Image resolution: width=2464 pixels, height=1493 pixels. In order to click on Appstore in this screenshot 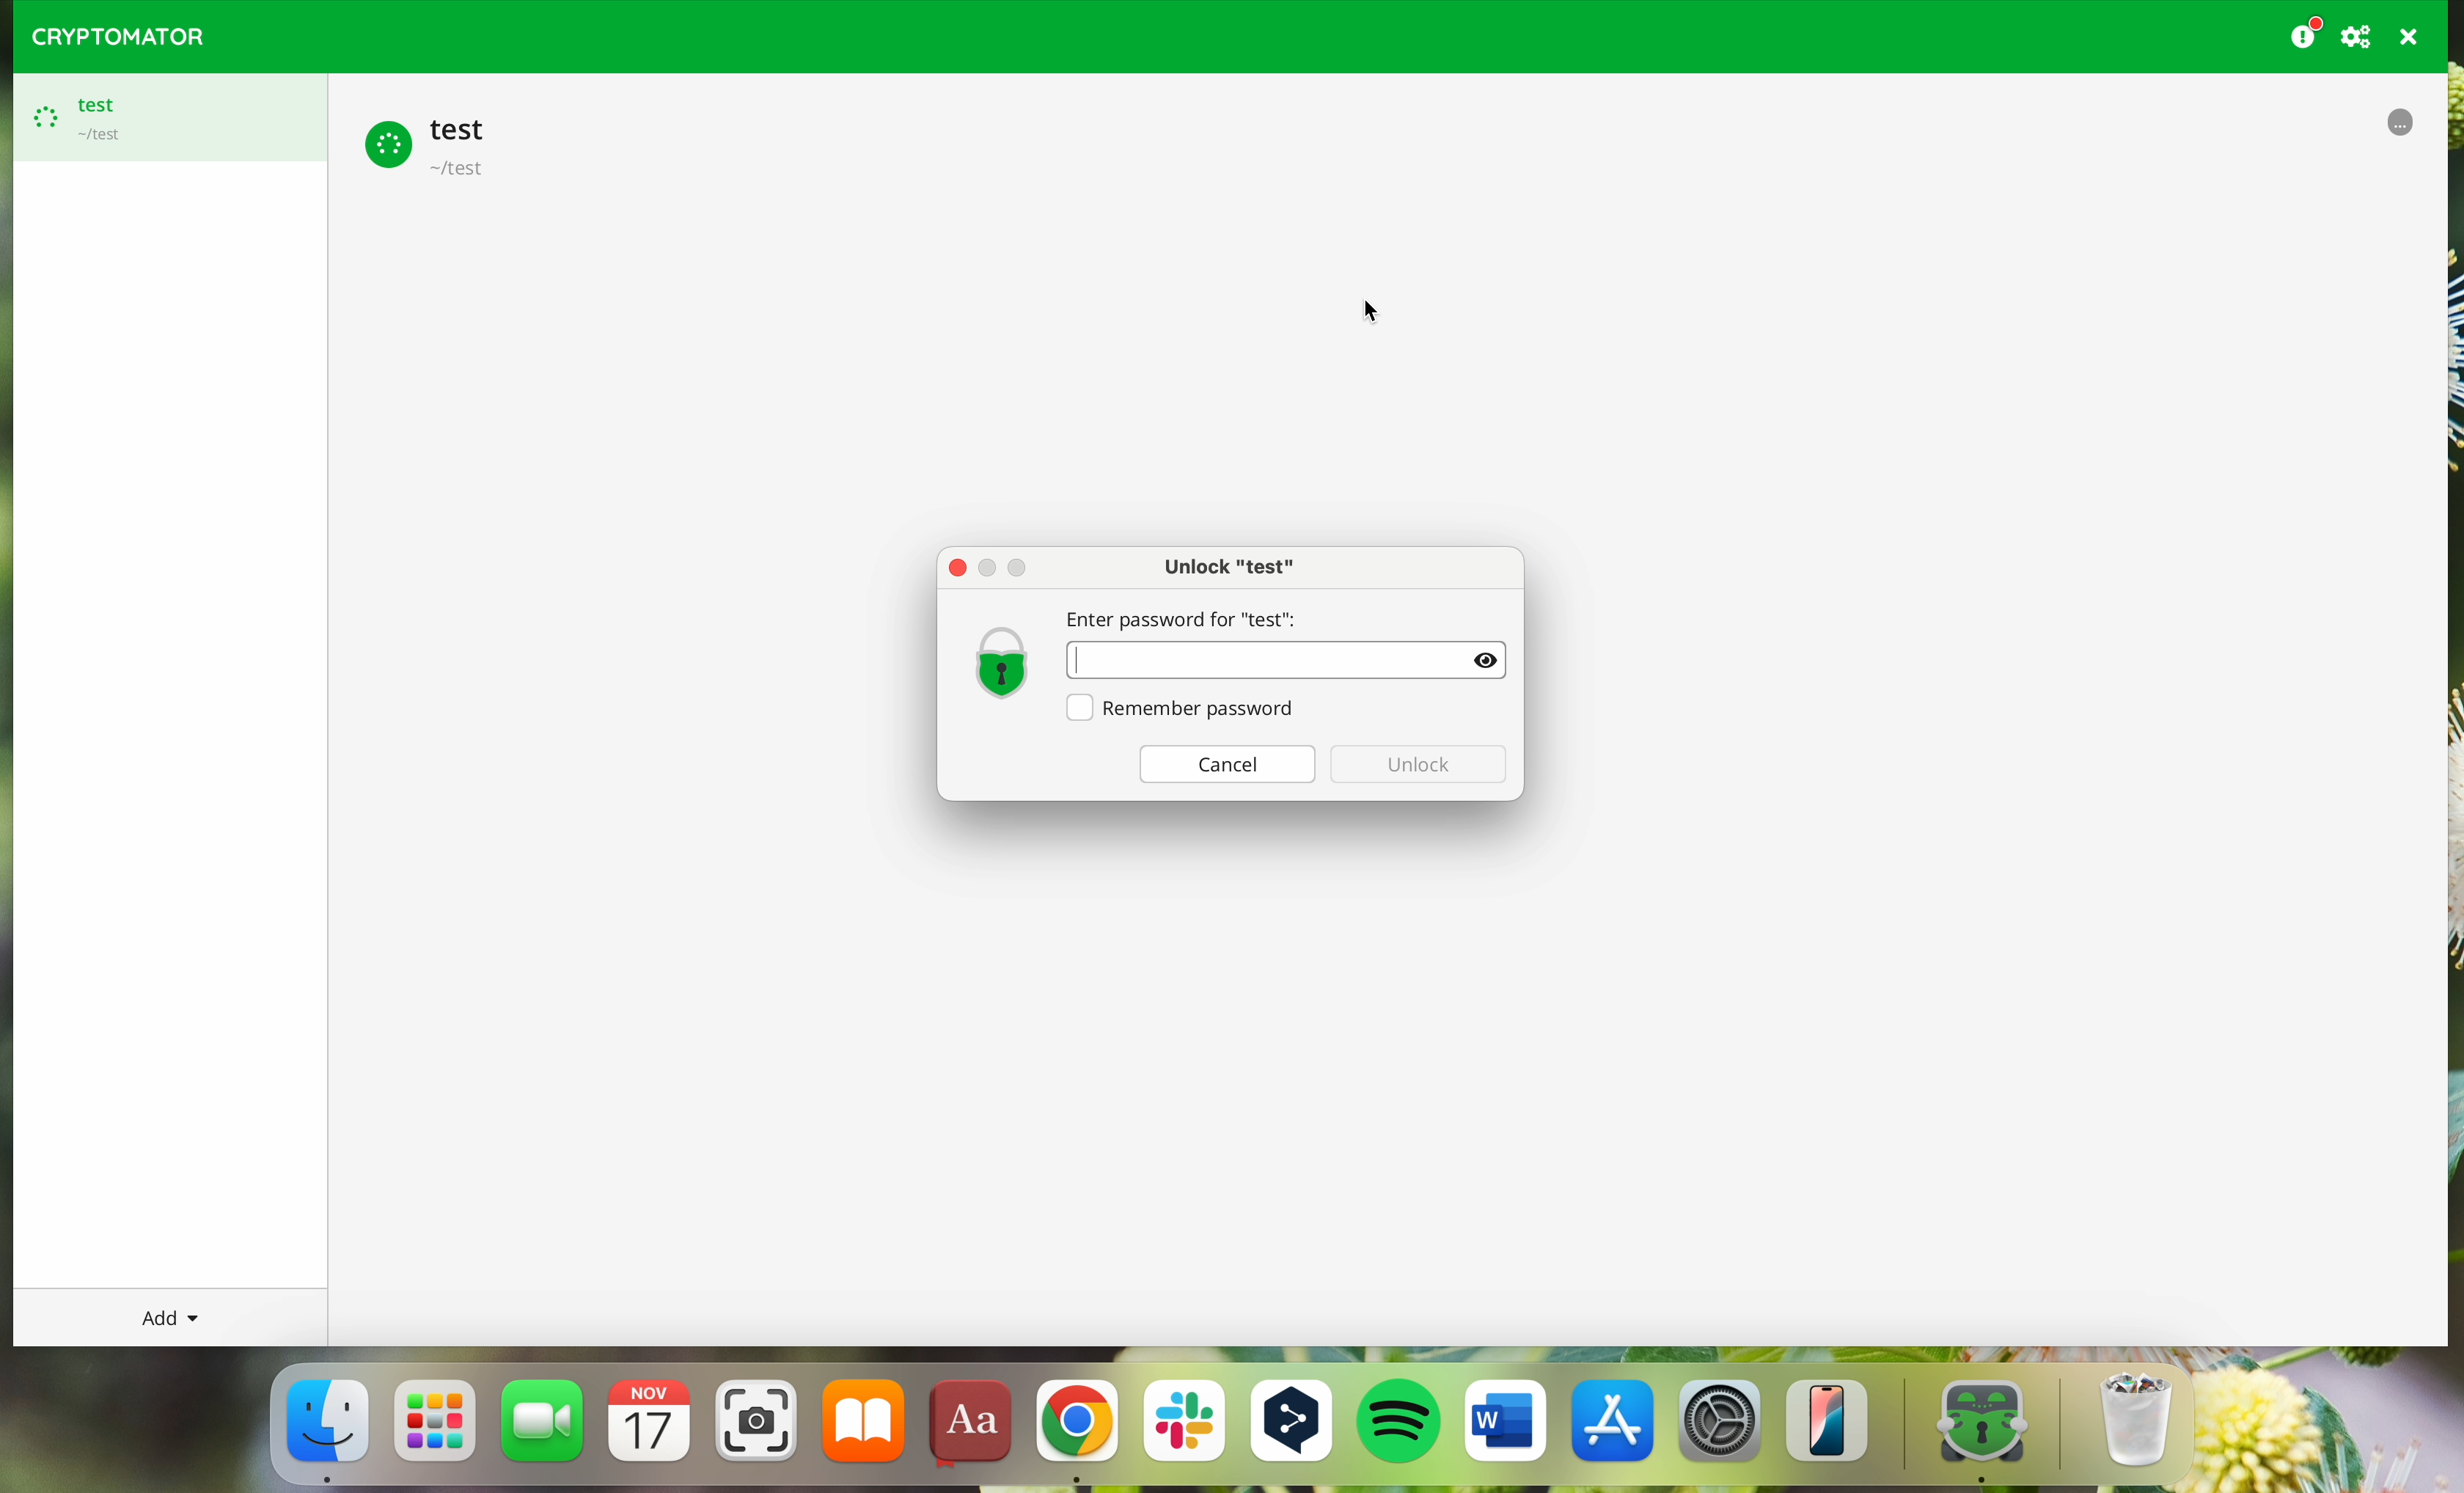, I will do `click(1615, 1428)`.